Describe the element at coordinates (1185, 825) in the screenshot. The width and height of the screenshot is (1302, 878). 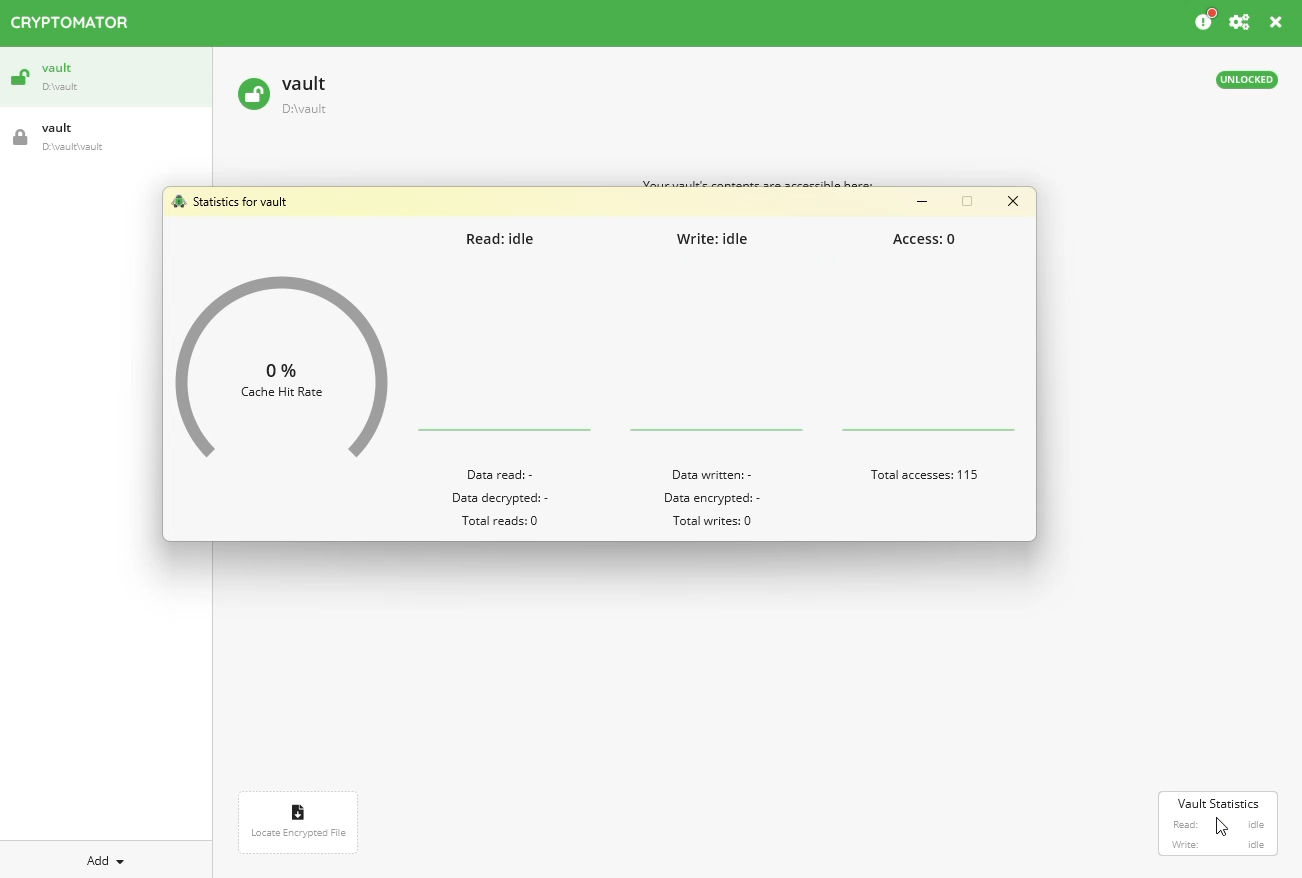
I see `read` at that location.